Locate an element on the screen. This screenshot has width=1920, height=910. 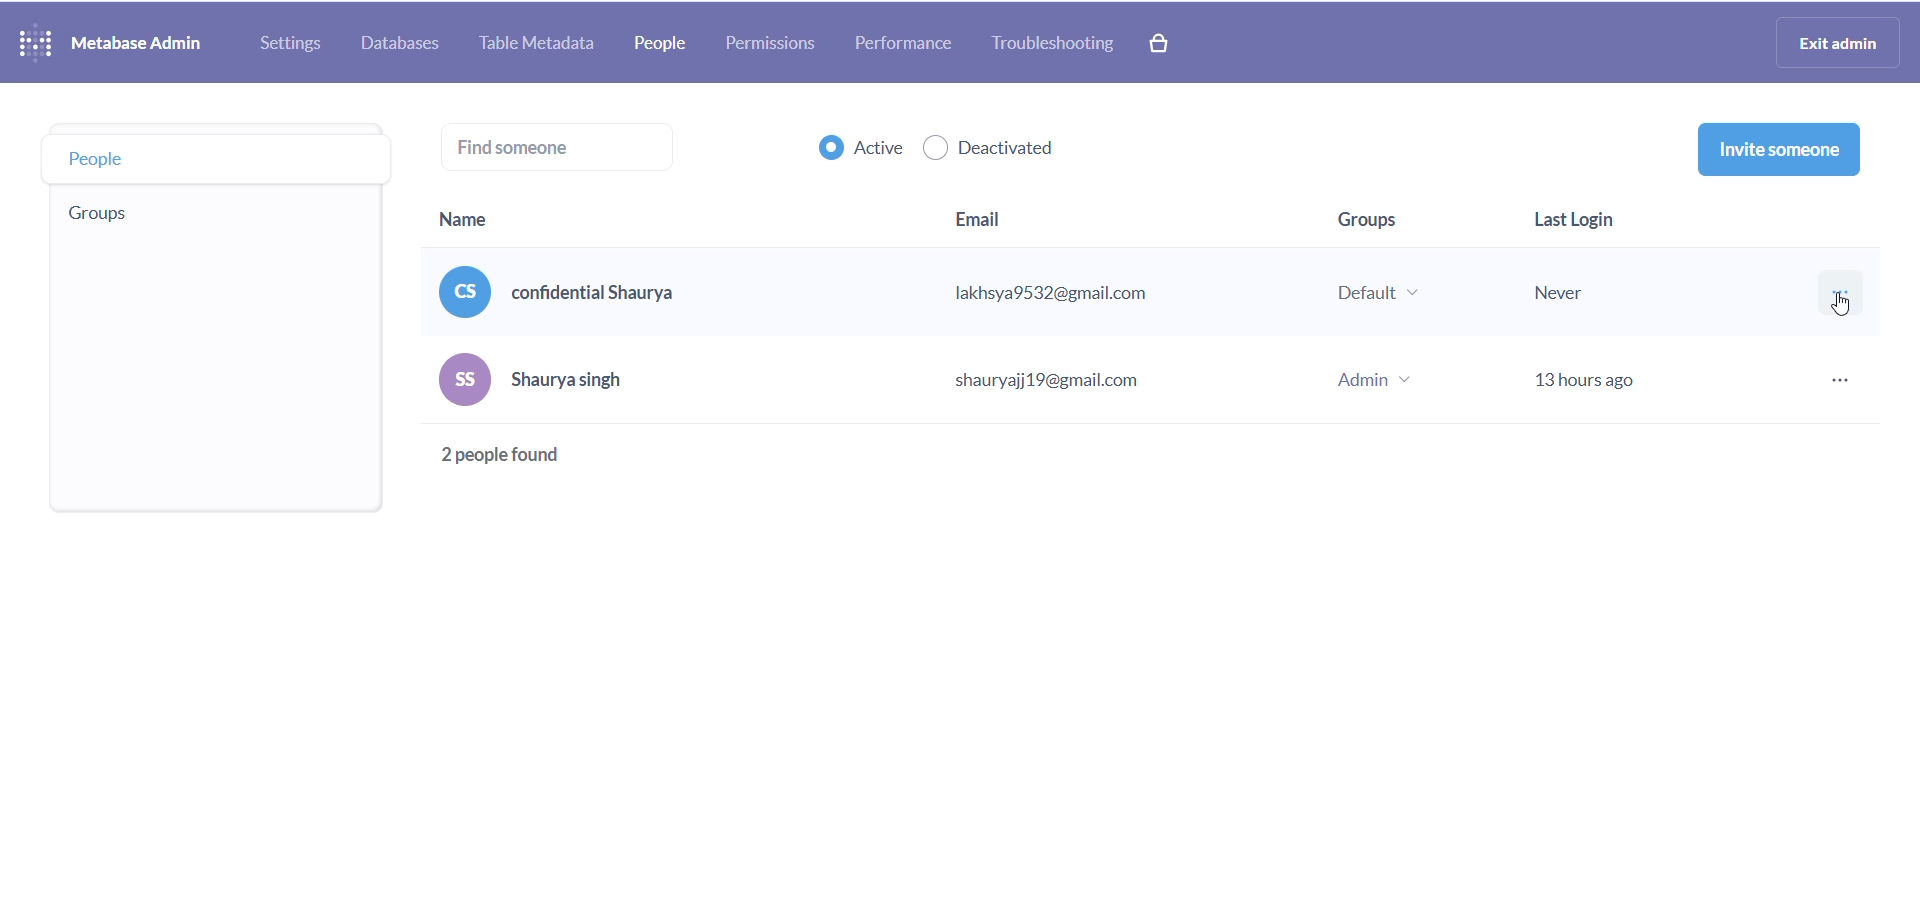
group is located at coordinates (1391, 300).